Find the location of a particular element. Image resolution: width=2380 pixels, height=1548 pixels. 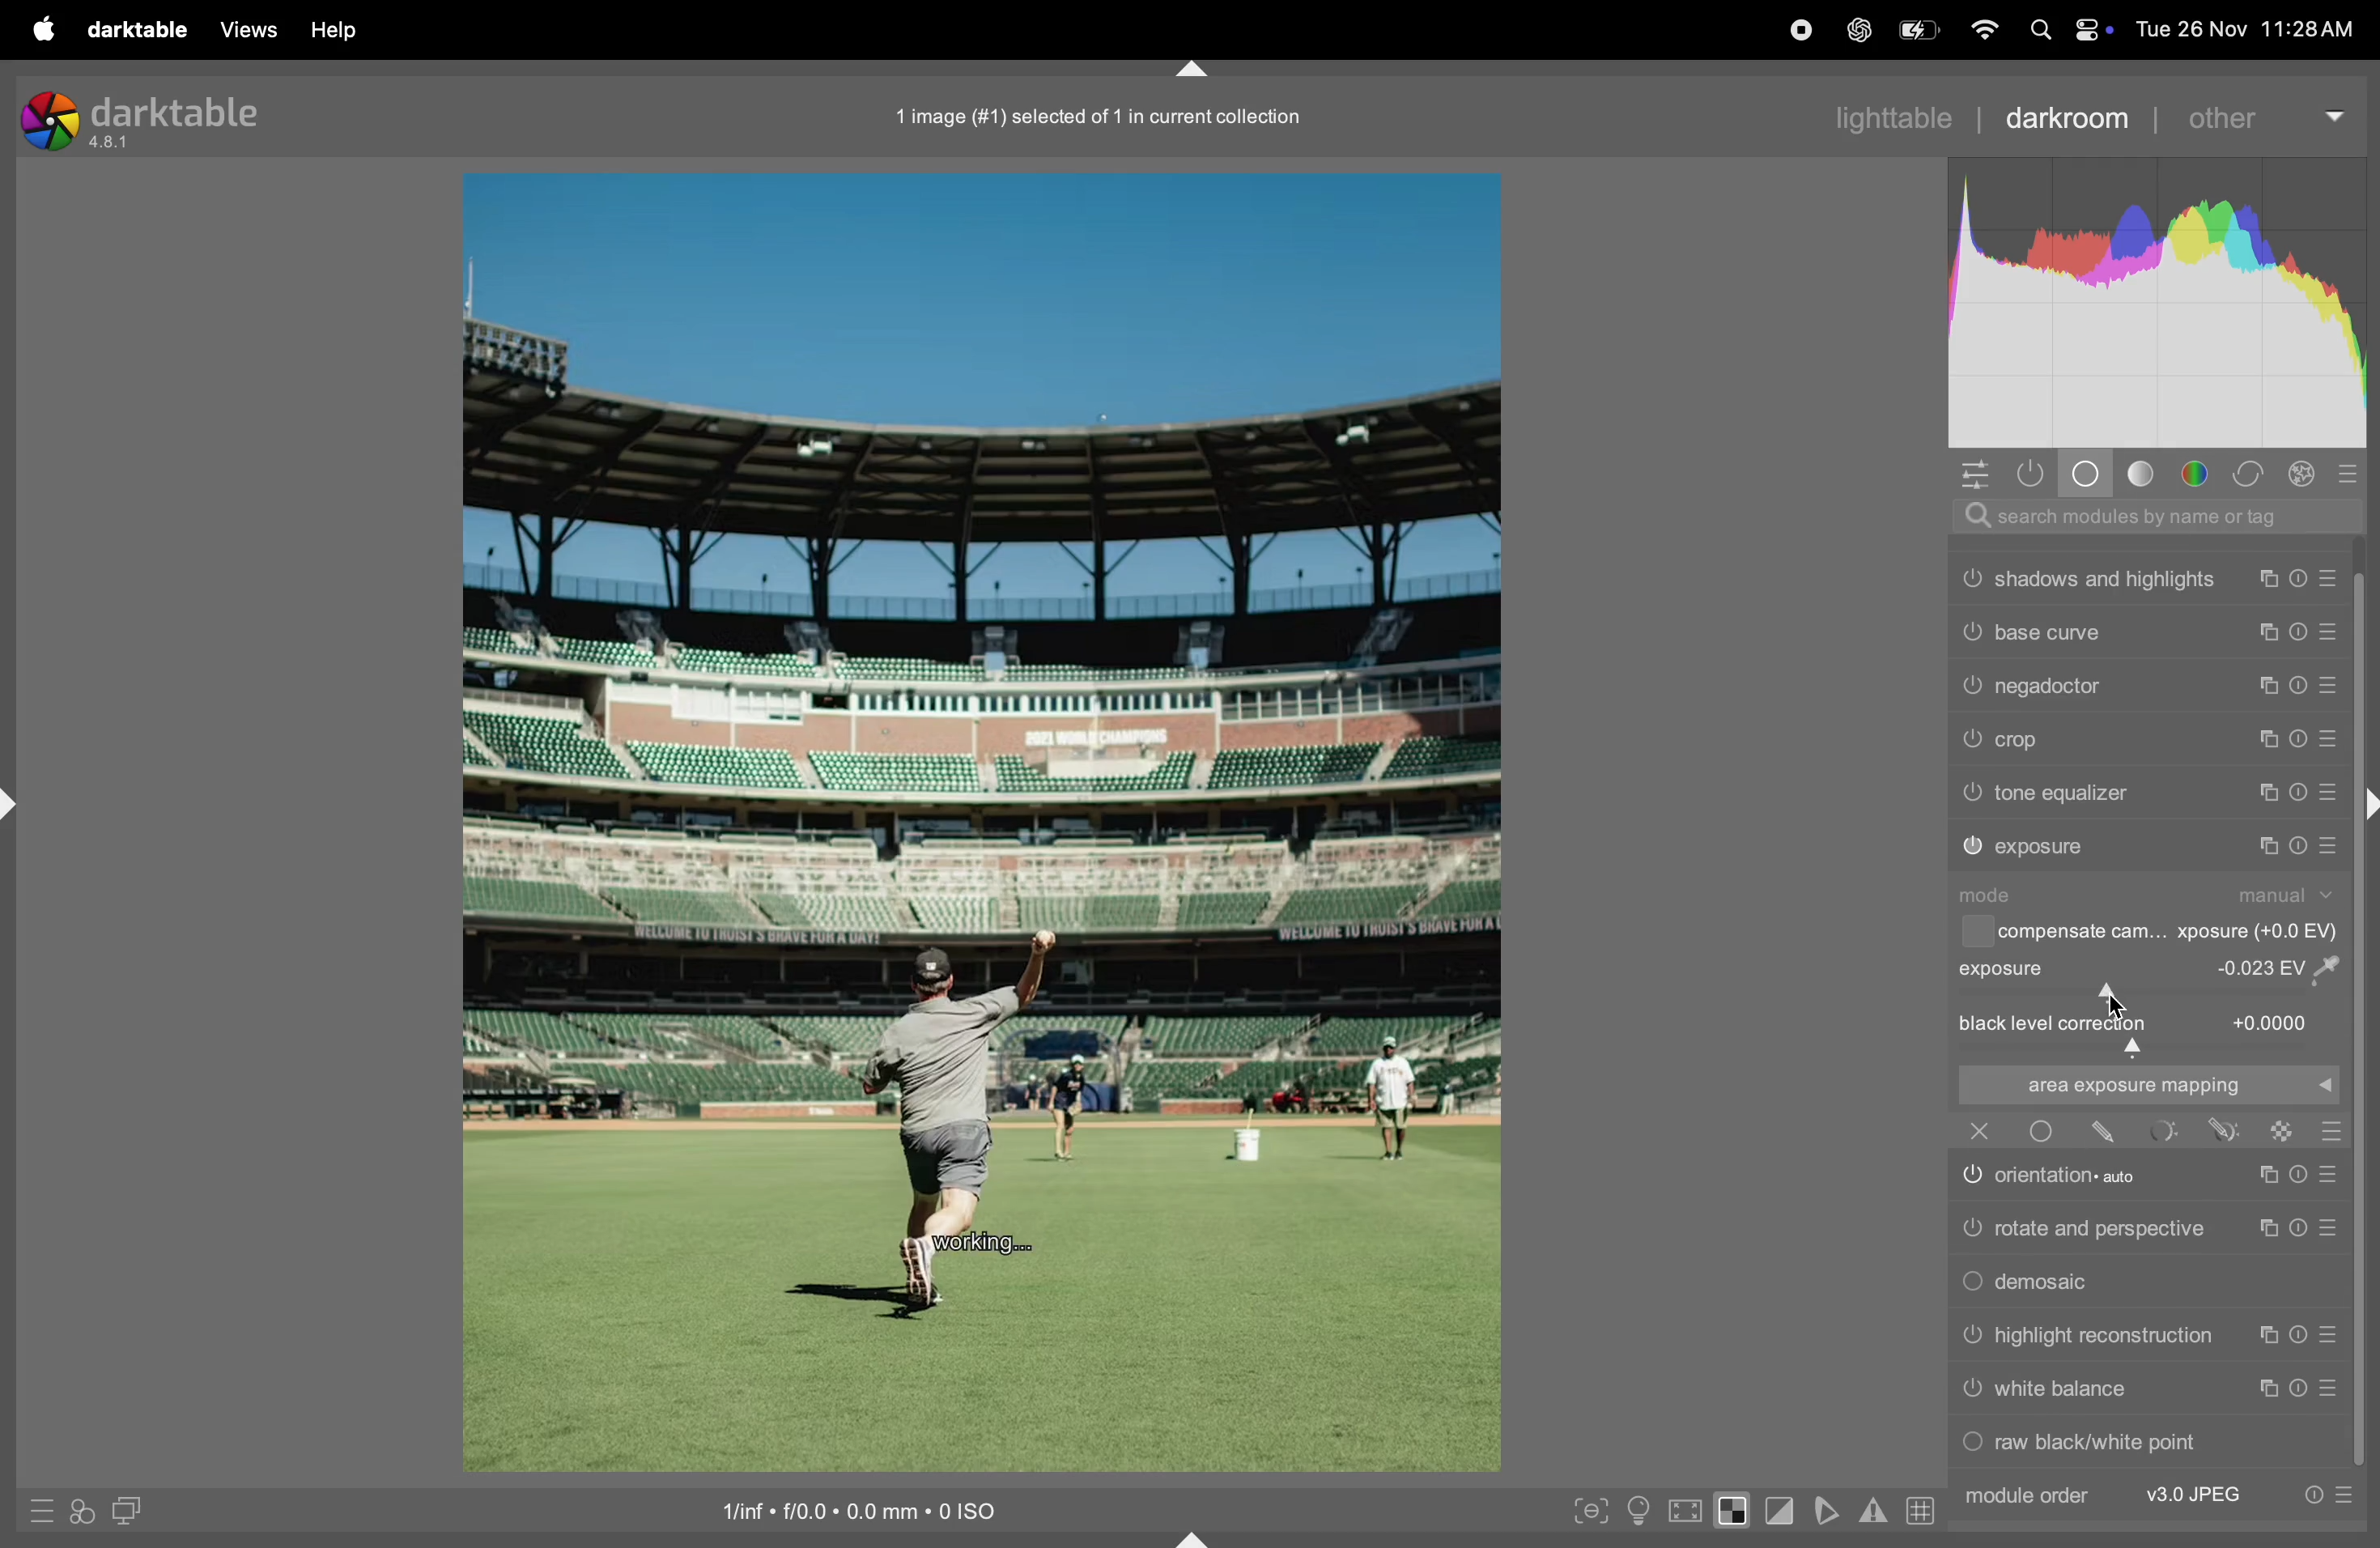

record is located at coordinates (1799, 29).